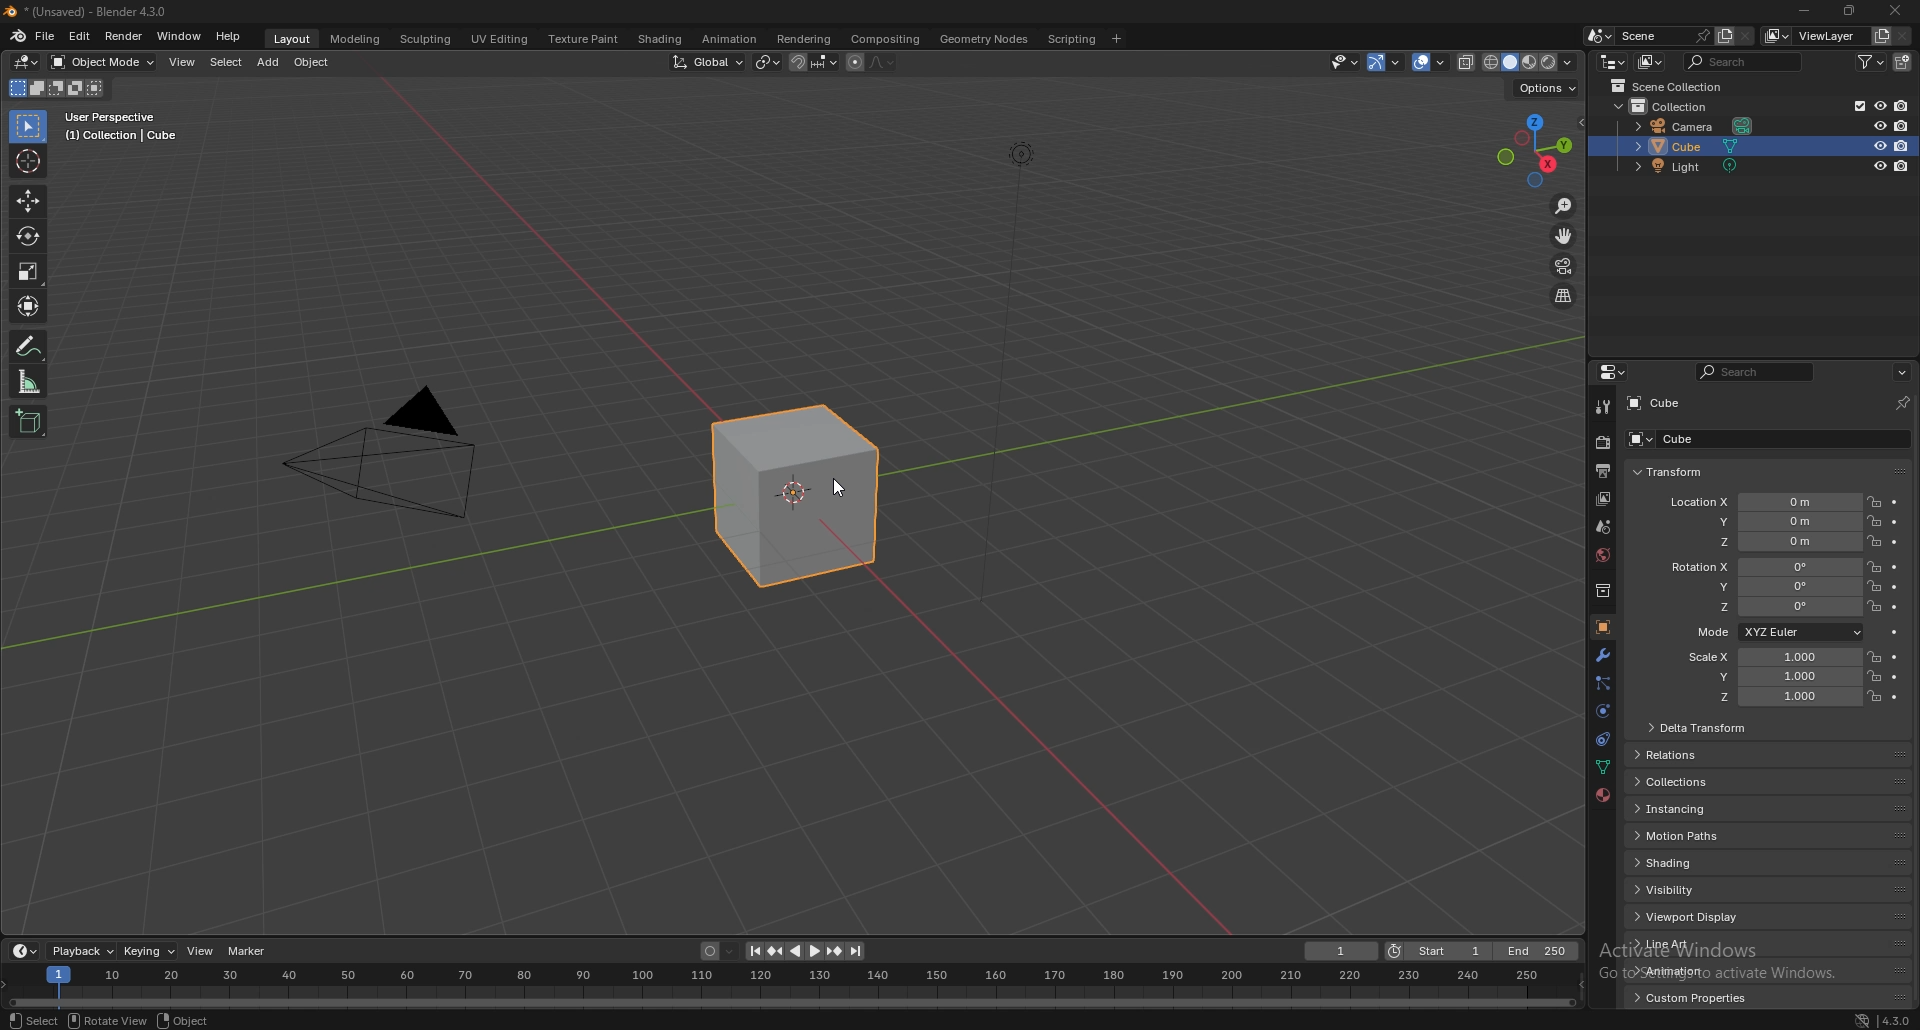 This screenshot has width=1920, height=1030. Describe the element at coordinates (250, 951) in the screenshot. I see `marker` at that location.